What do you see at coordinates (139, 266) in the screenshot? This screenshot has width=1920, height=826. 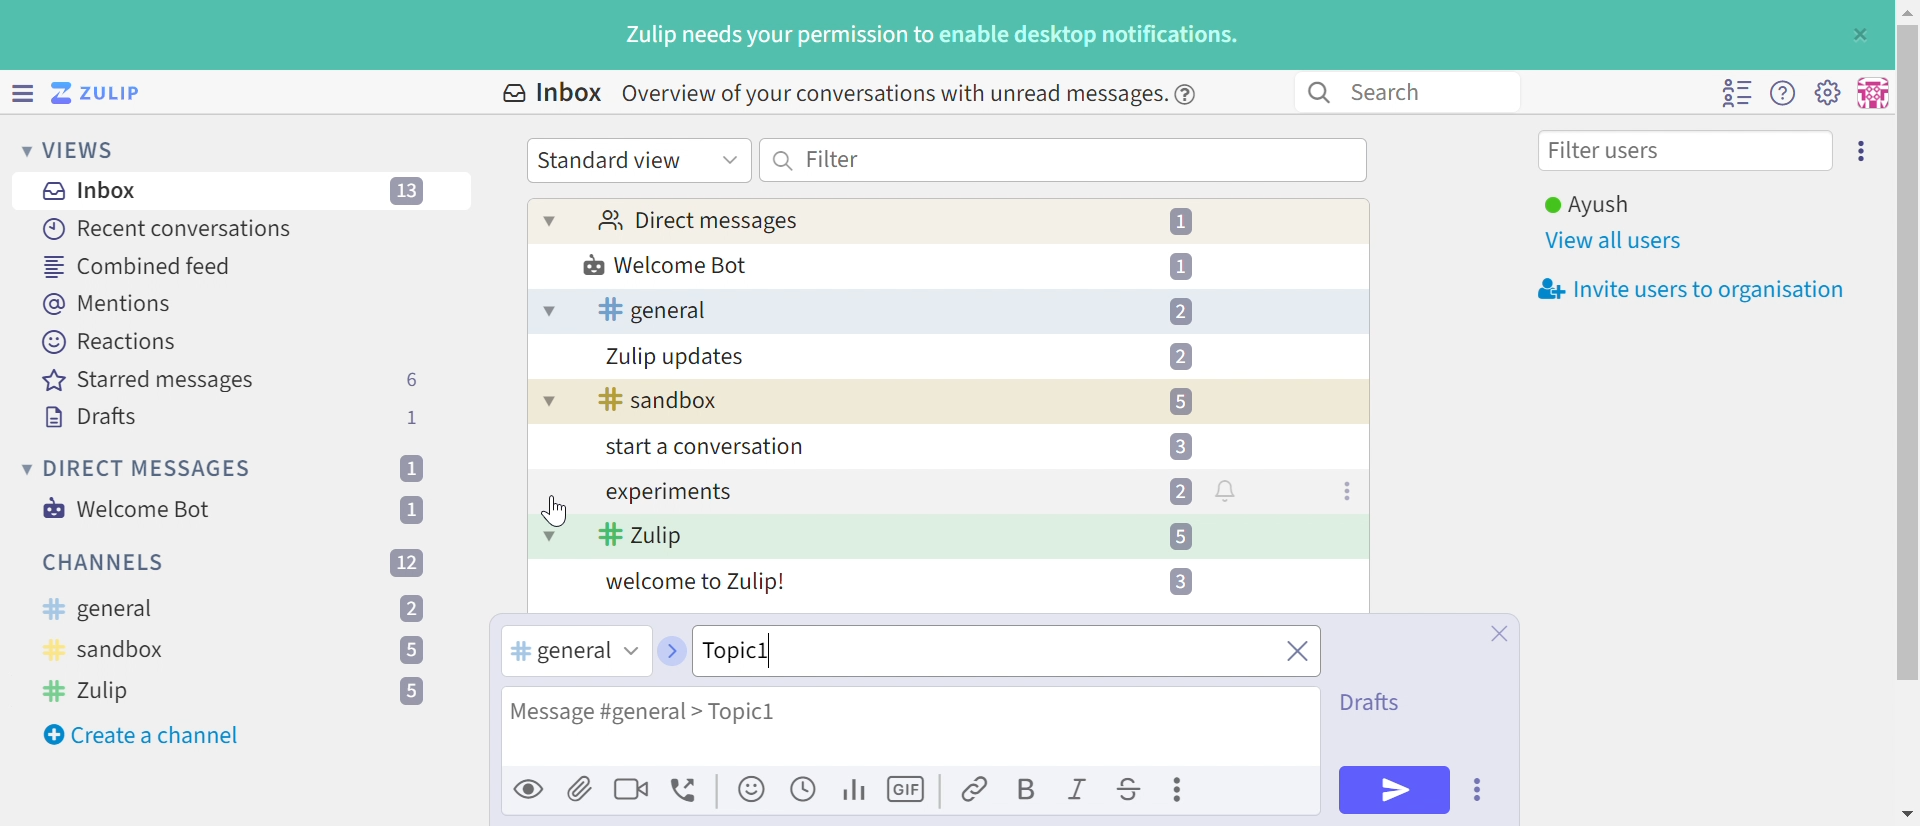 I see `Combined feed` at bounding box center [139, 266].